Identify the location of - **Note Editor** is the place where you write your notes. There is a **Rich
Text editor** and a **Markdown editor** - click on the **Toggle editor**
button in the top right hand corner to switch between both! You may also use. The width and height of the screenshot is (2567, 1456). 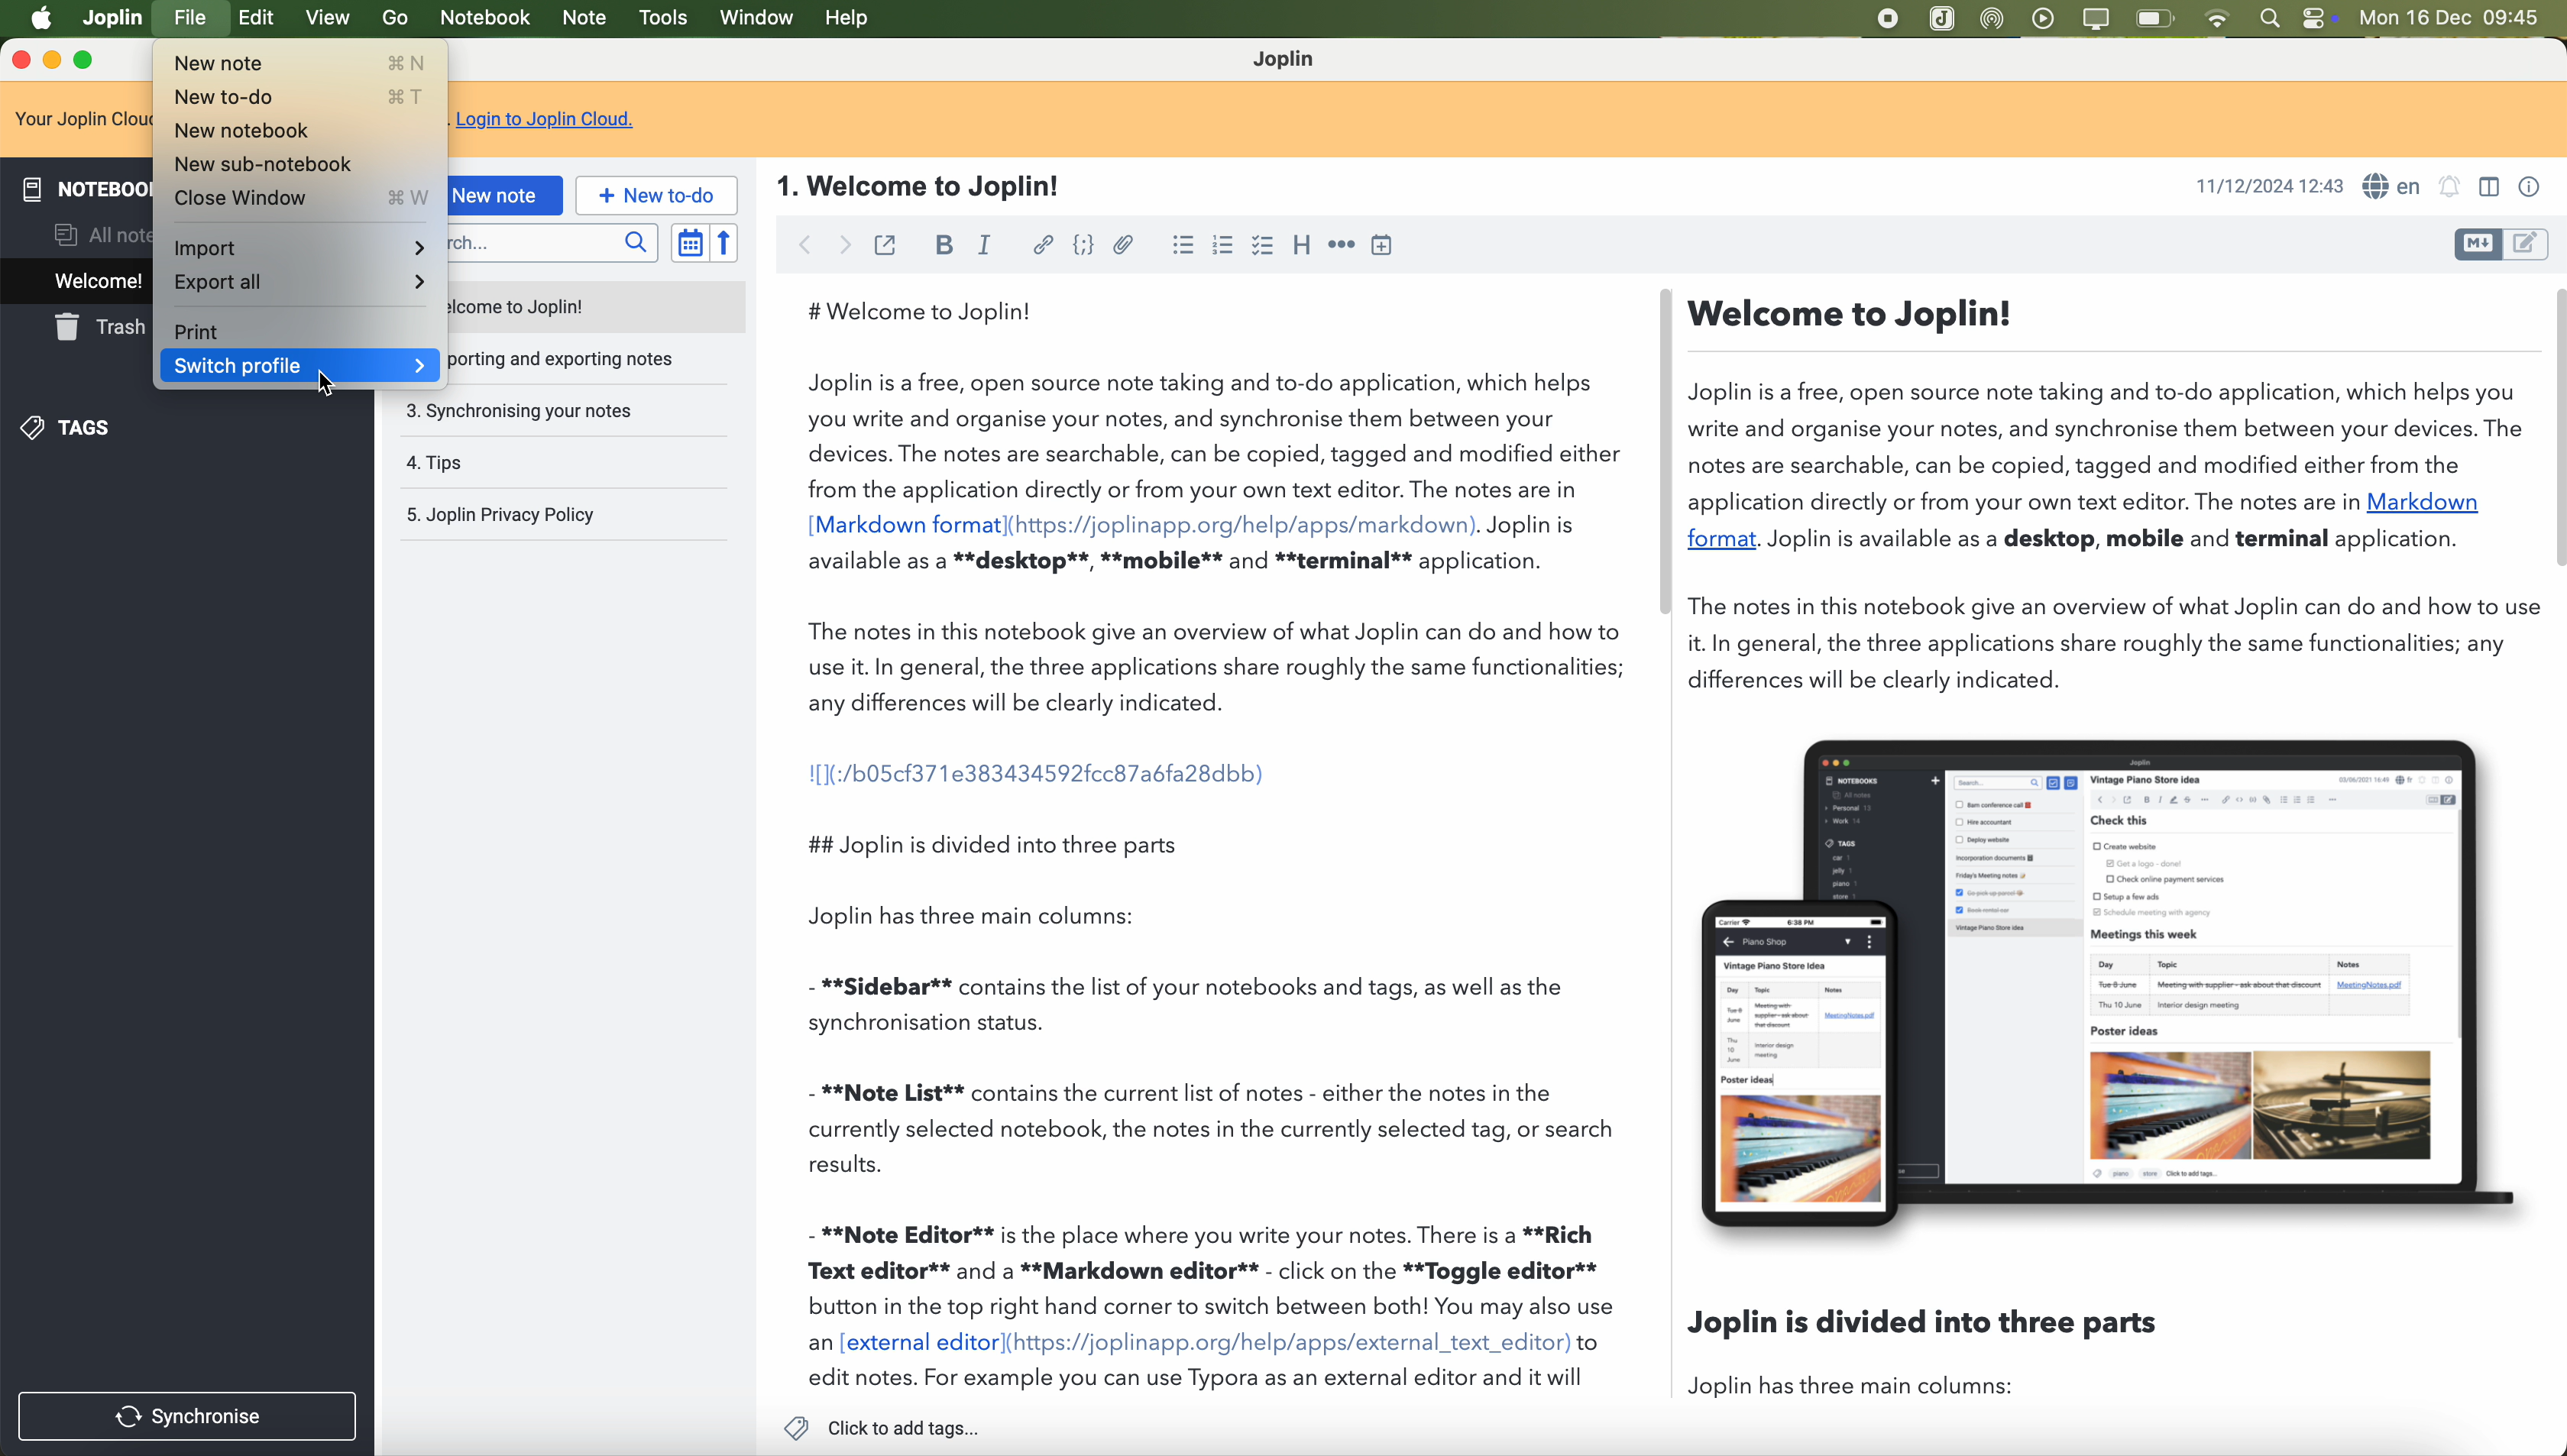
(1212, 1270).